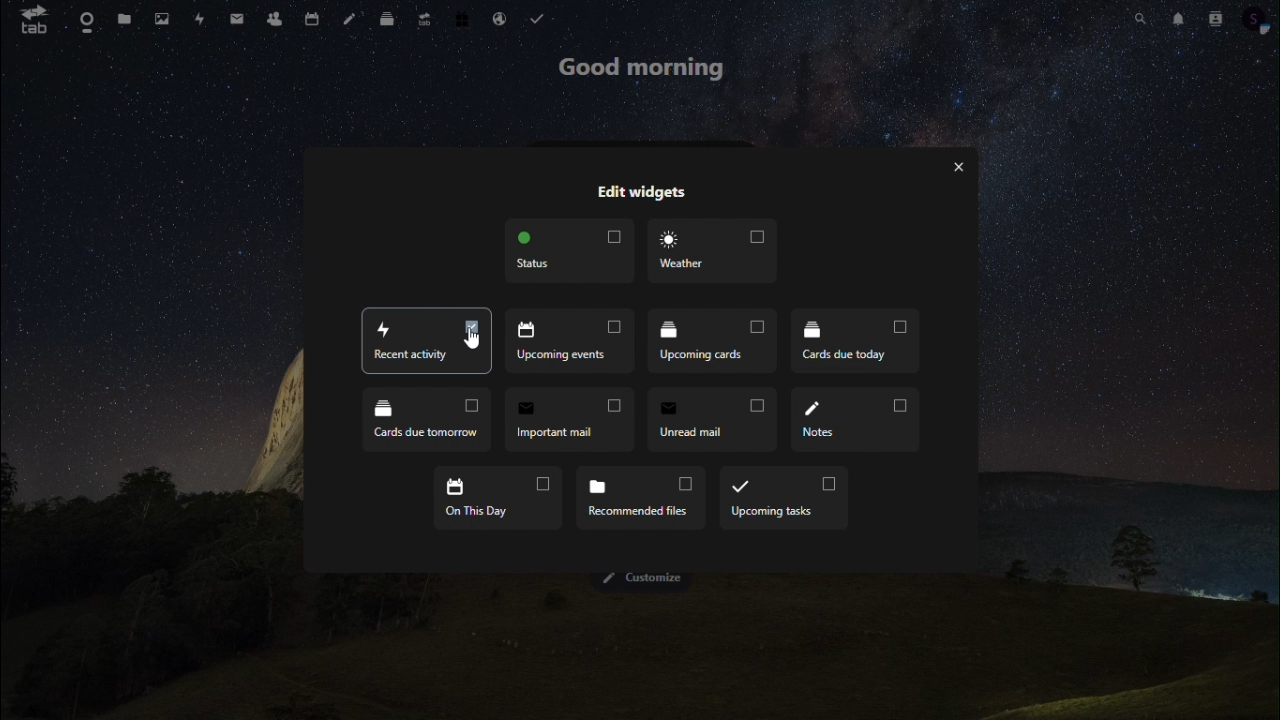  I want to click on email hosting, so click(500, 22).